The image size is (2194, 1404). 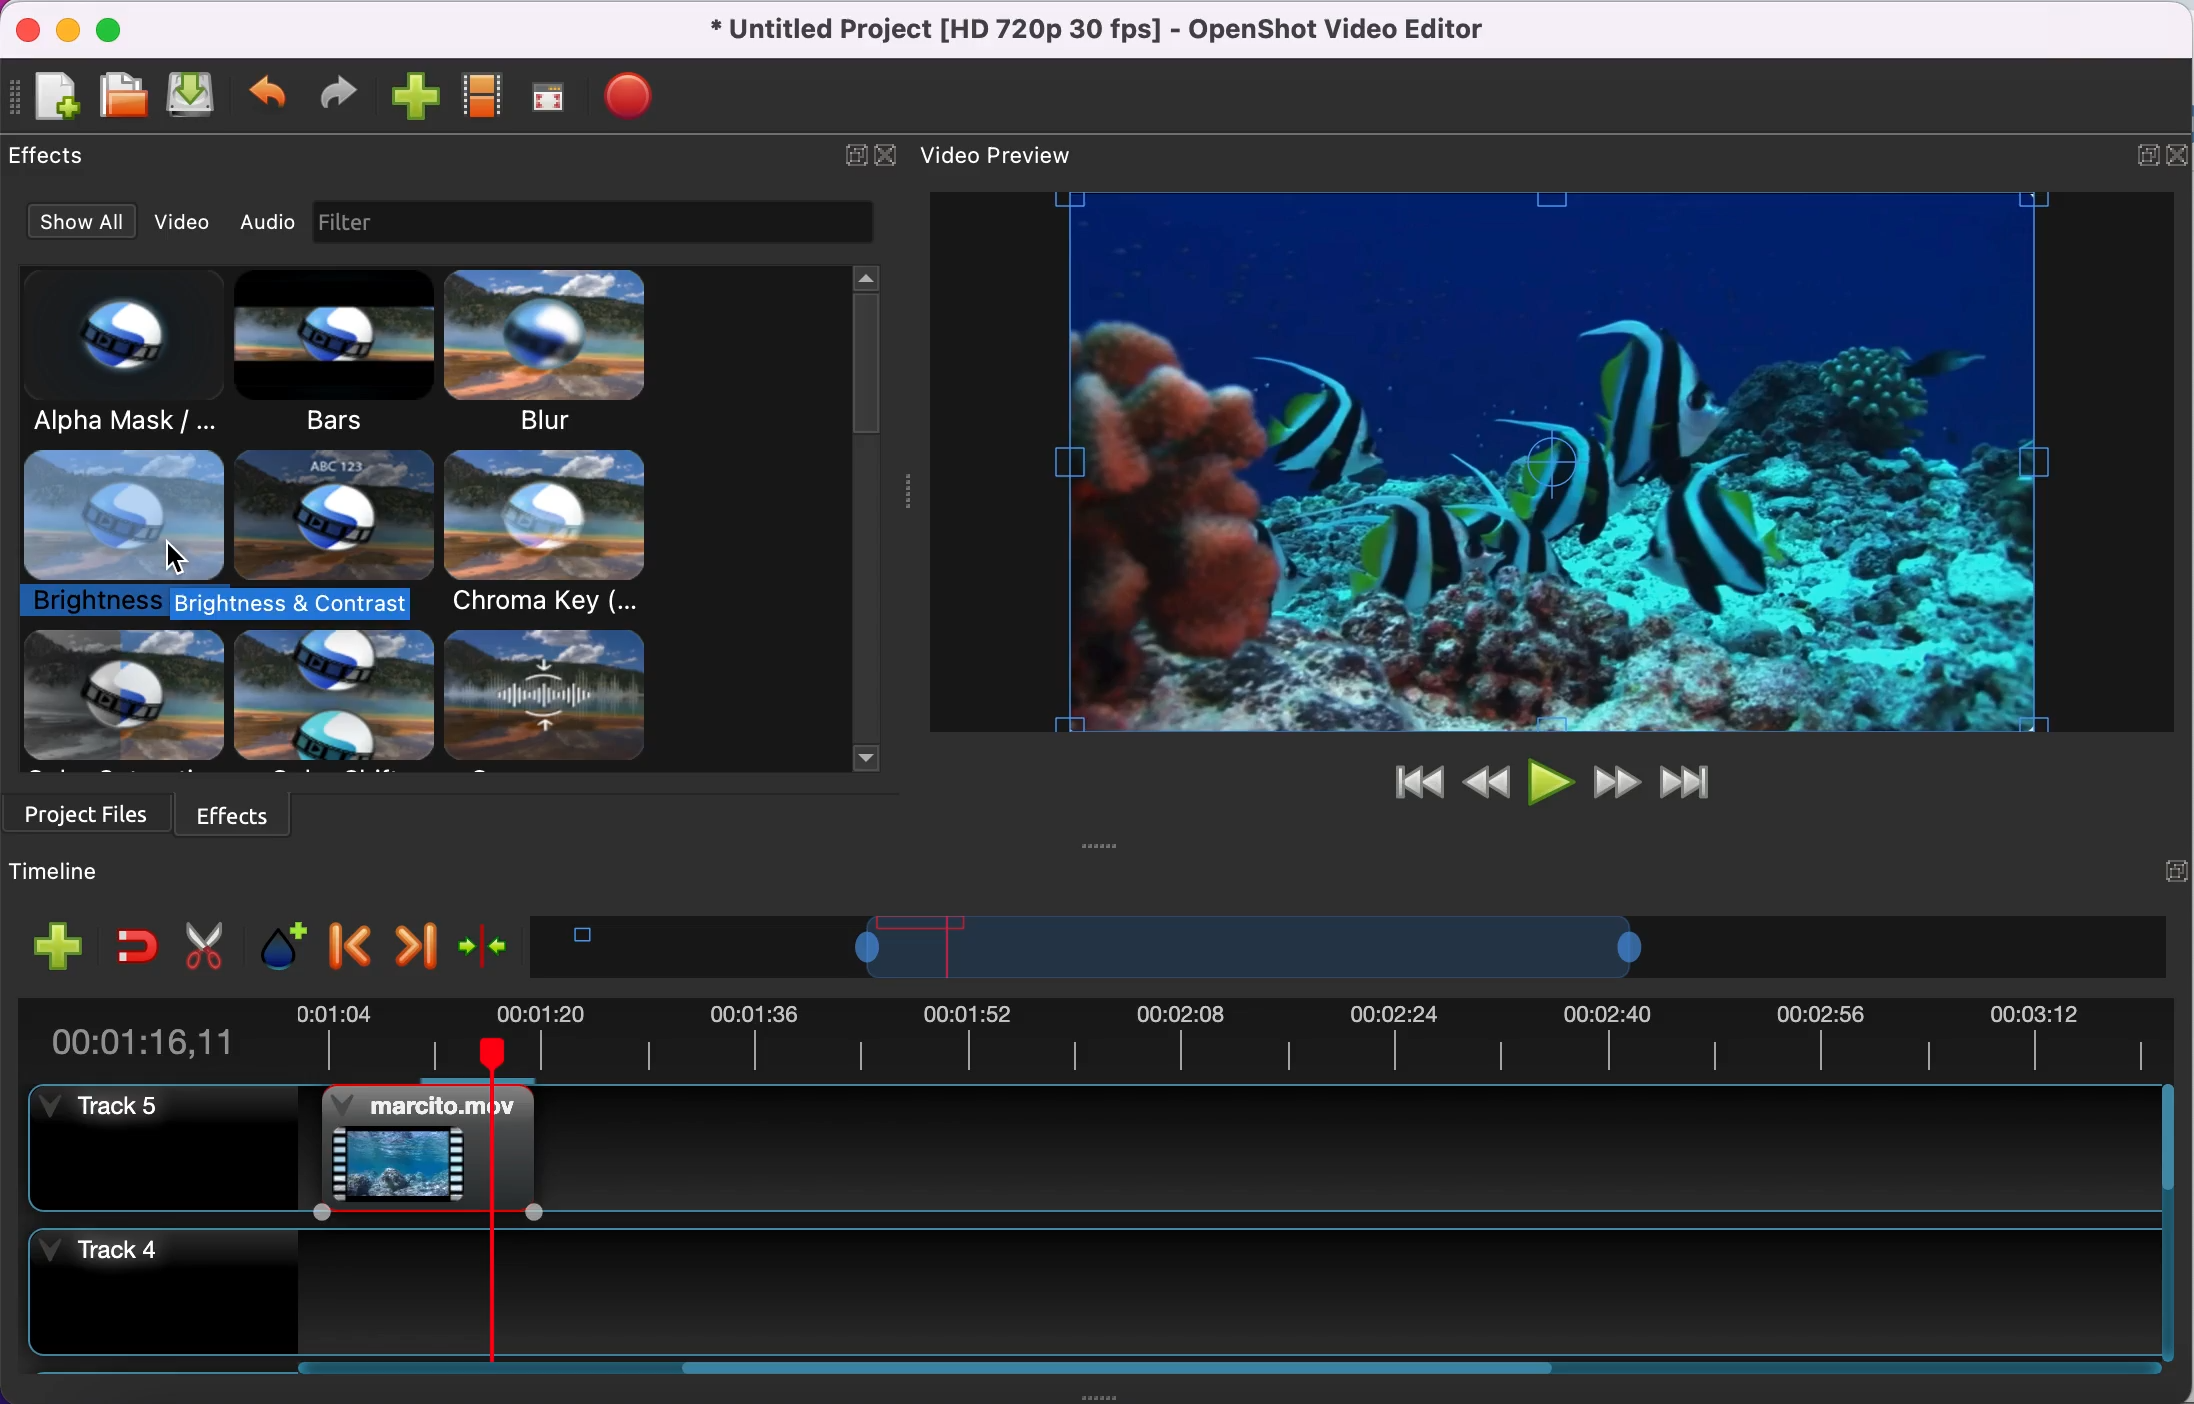 What do you see at coordinates (551, 536) in the screenshot?
I see `chroma key` at bounding box center [551, 536].